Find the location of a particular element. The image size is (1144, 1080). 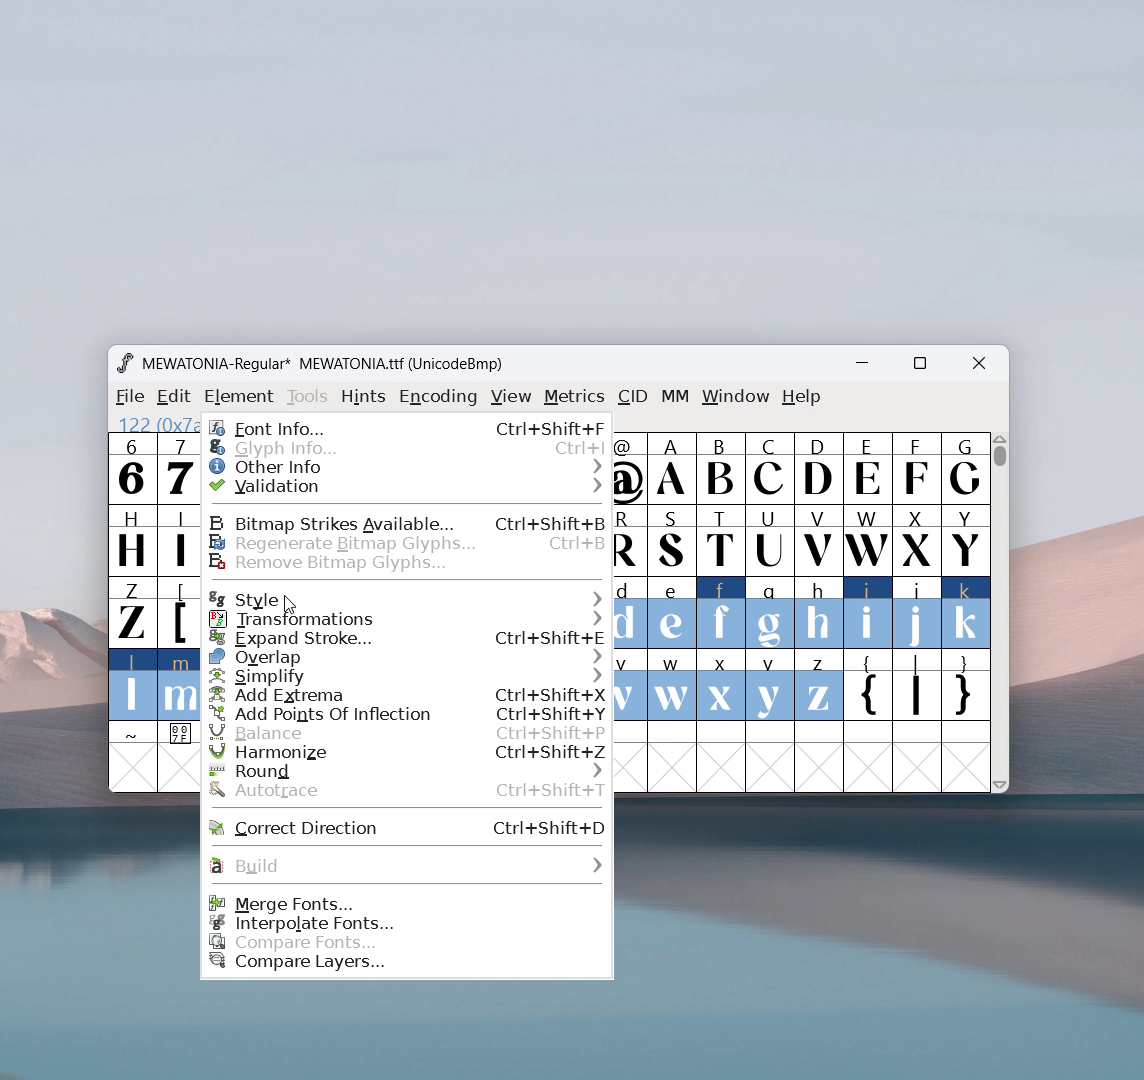

minimize is located at coordinates (869, 366).